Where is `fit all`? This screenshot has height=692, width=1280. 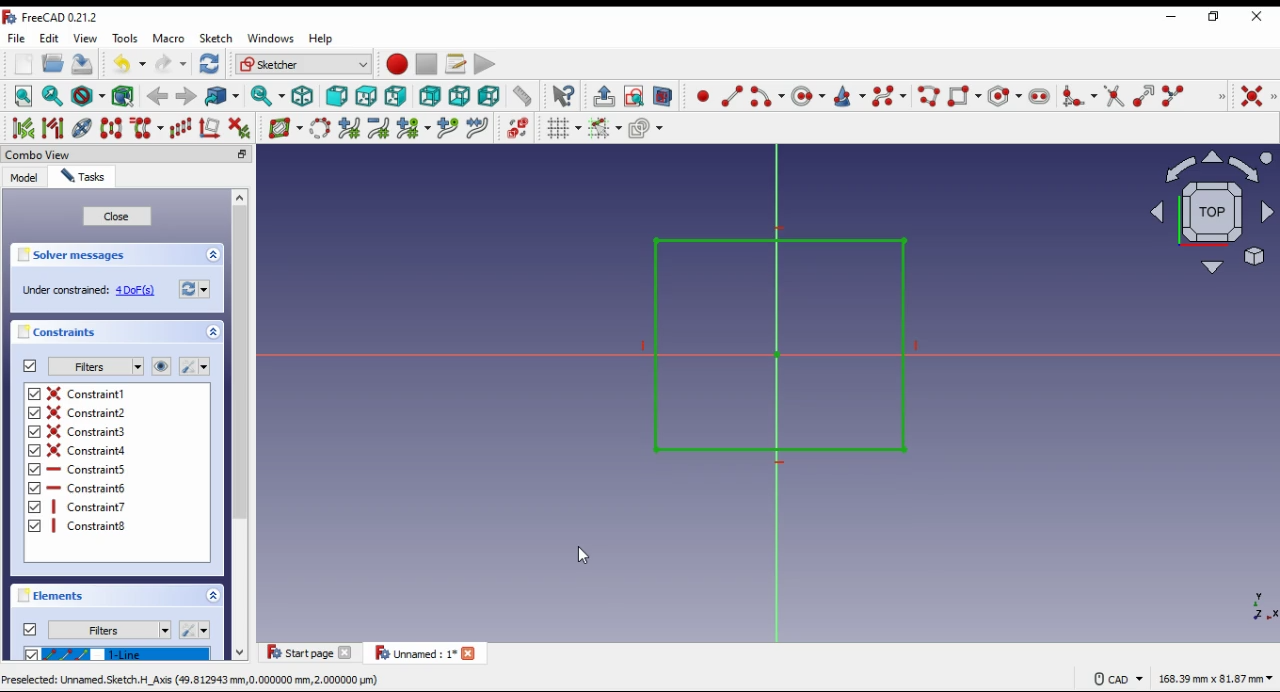 fit all is located at coordinates (24, 96).